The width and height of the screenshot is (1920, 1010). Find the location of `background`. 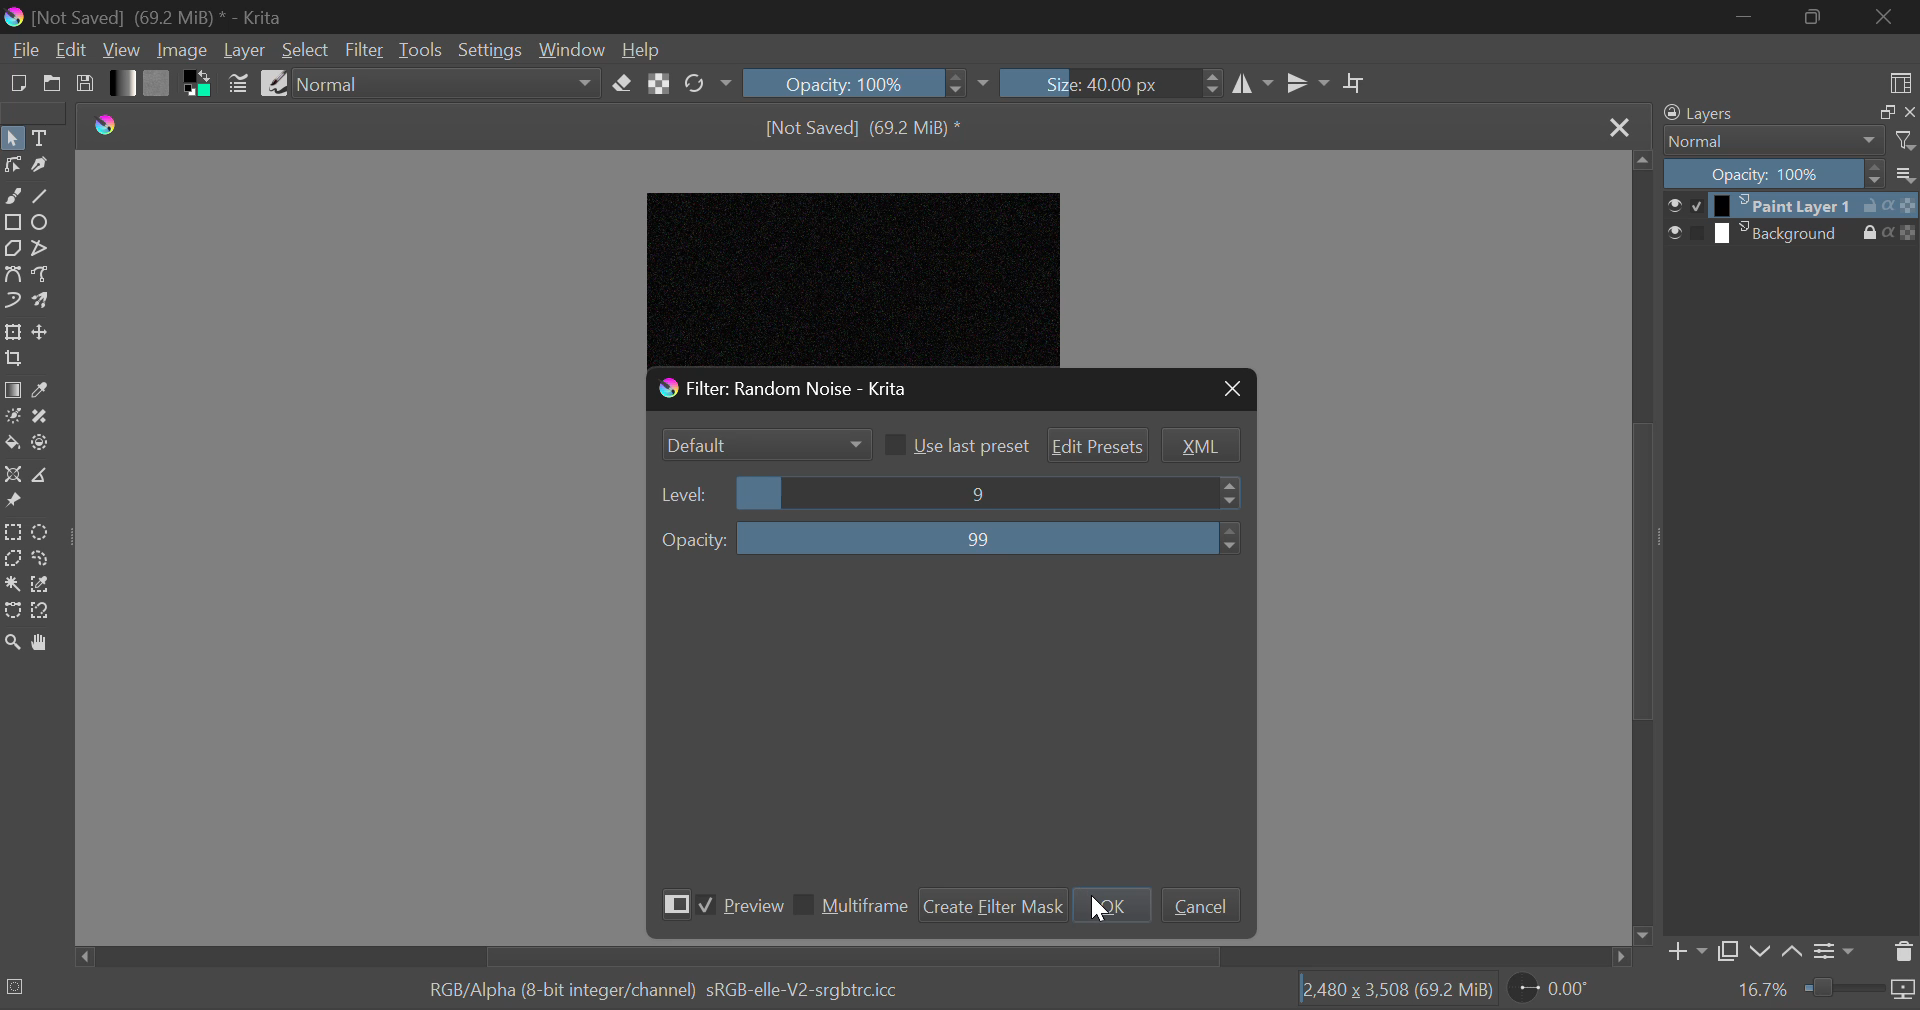

background is located at coordinates (1779, 232).